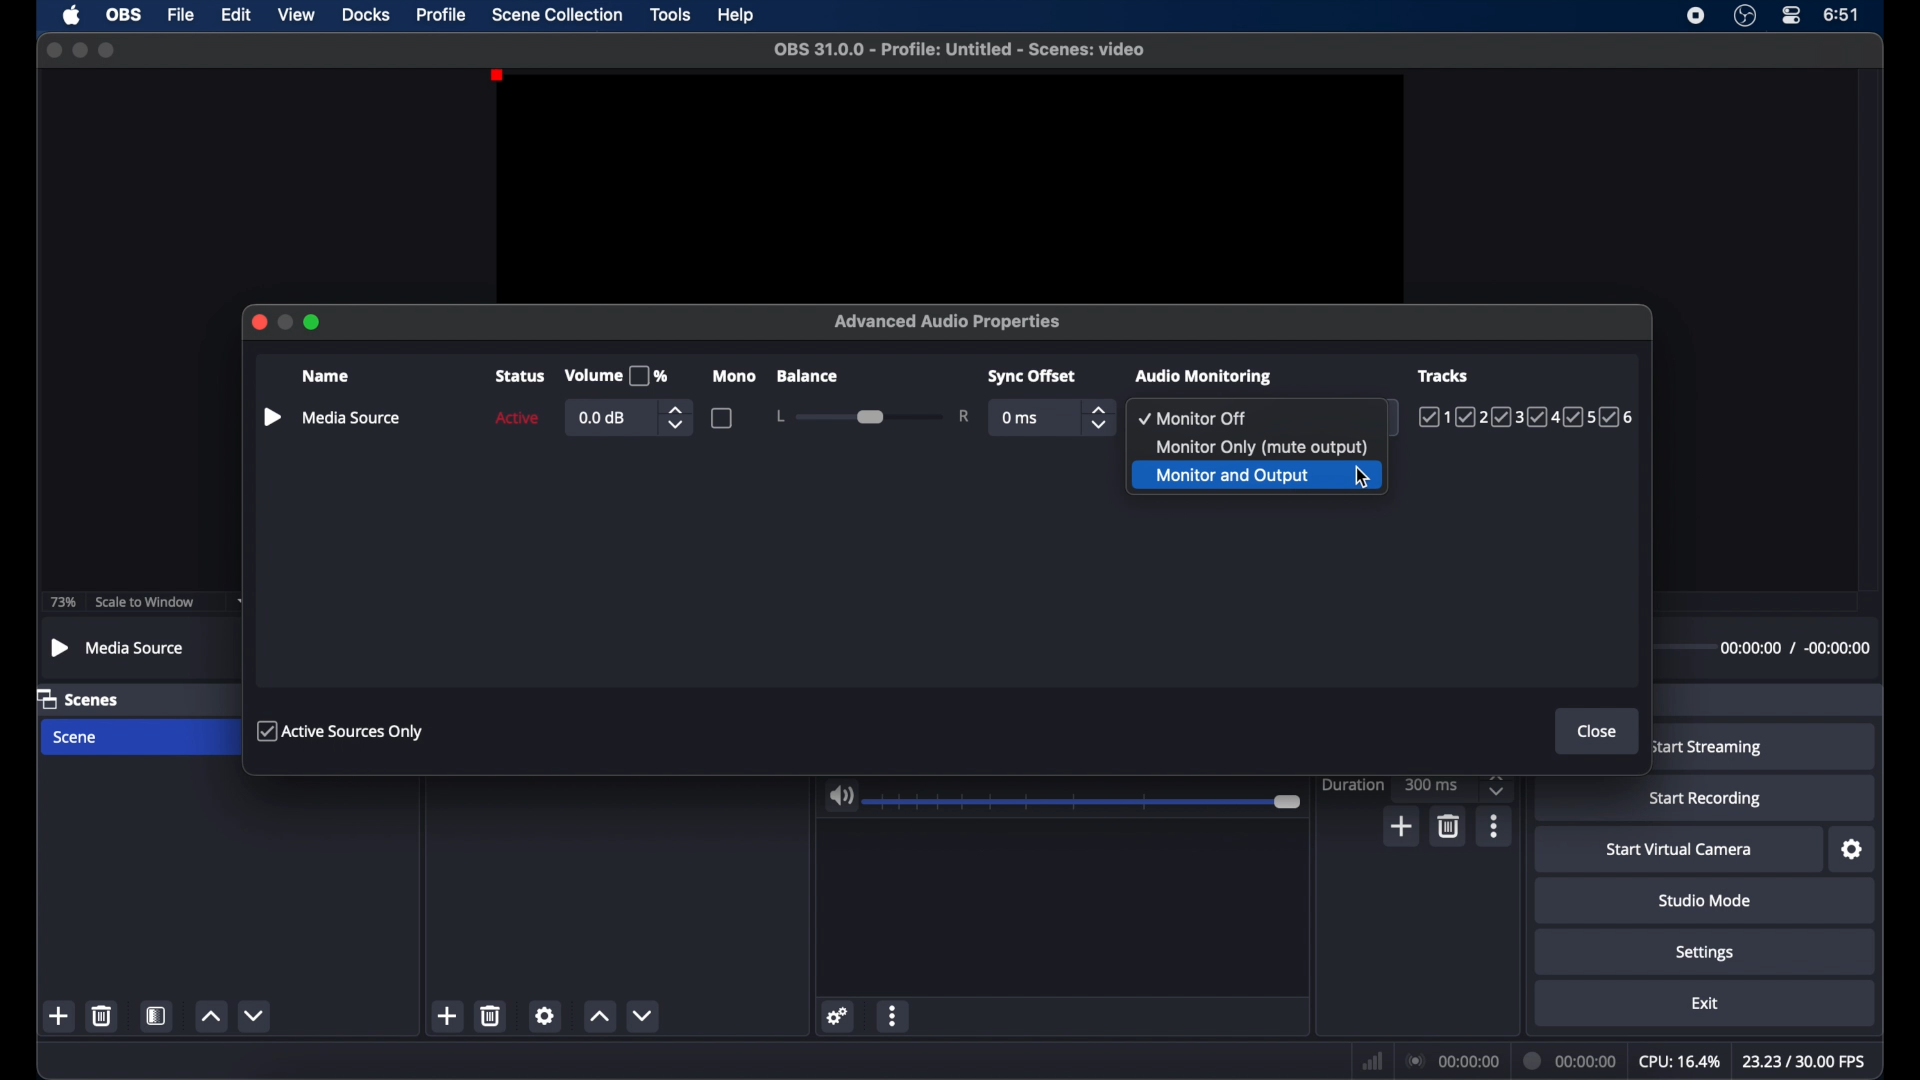 Image resolution: width=1920 pixels, height=1080 pixels. Describe the element at coordinates (838, 1018) in the screenshot. I see `settings` at that location.